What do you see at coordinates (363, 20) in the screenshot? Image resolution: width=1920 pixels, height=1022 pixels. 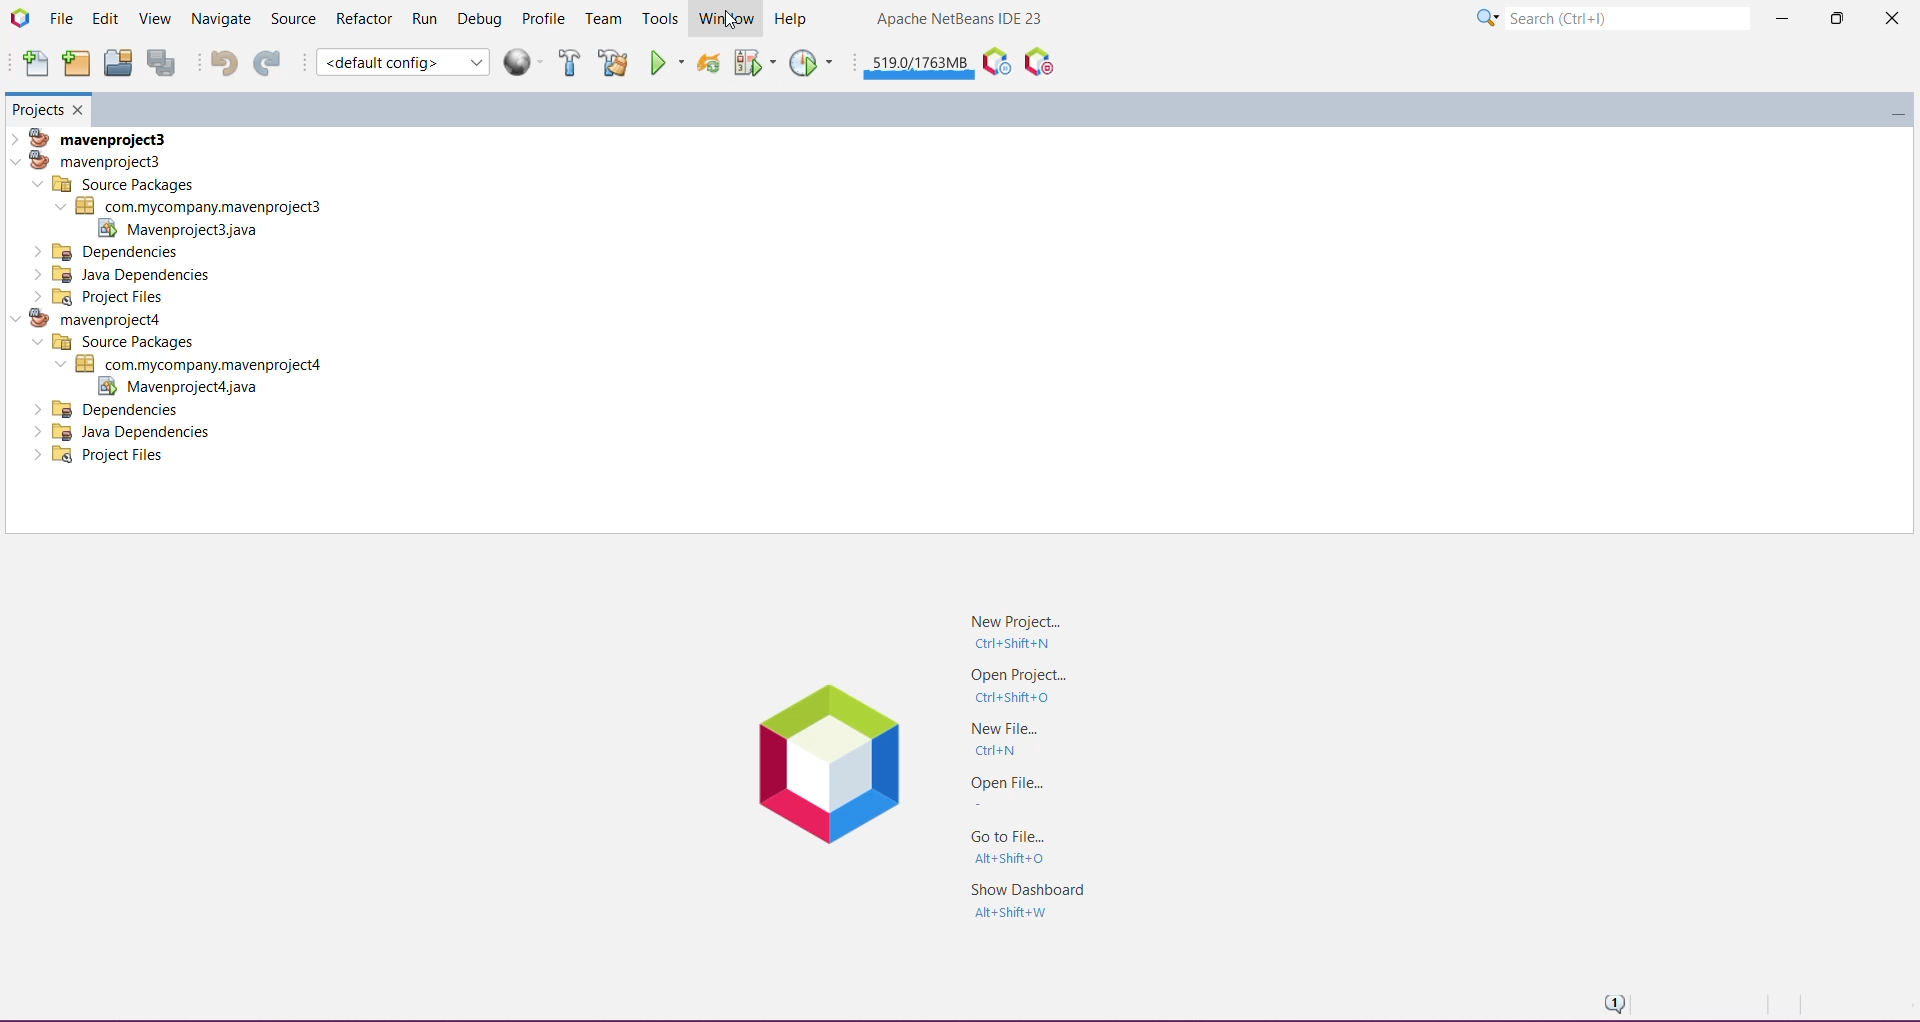 I see `Refactor` at bounding box center [363, 20].